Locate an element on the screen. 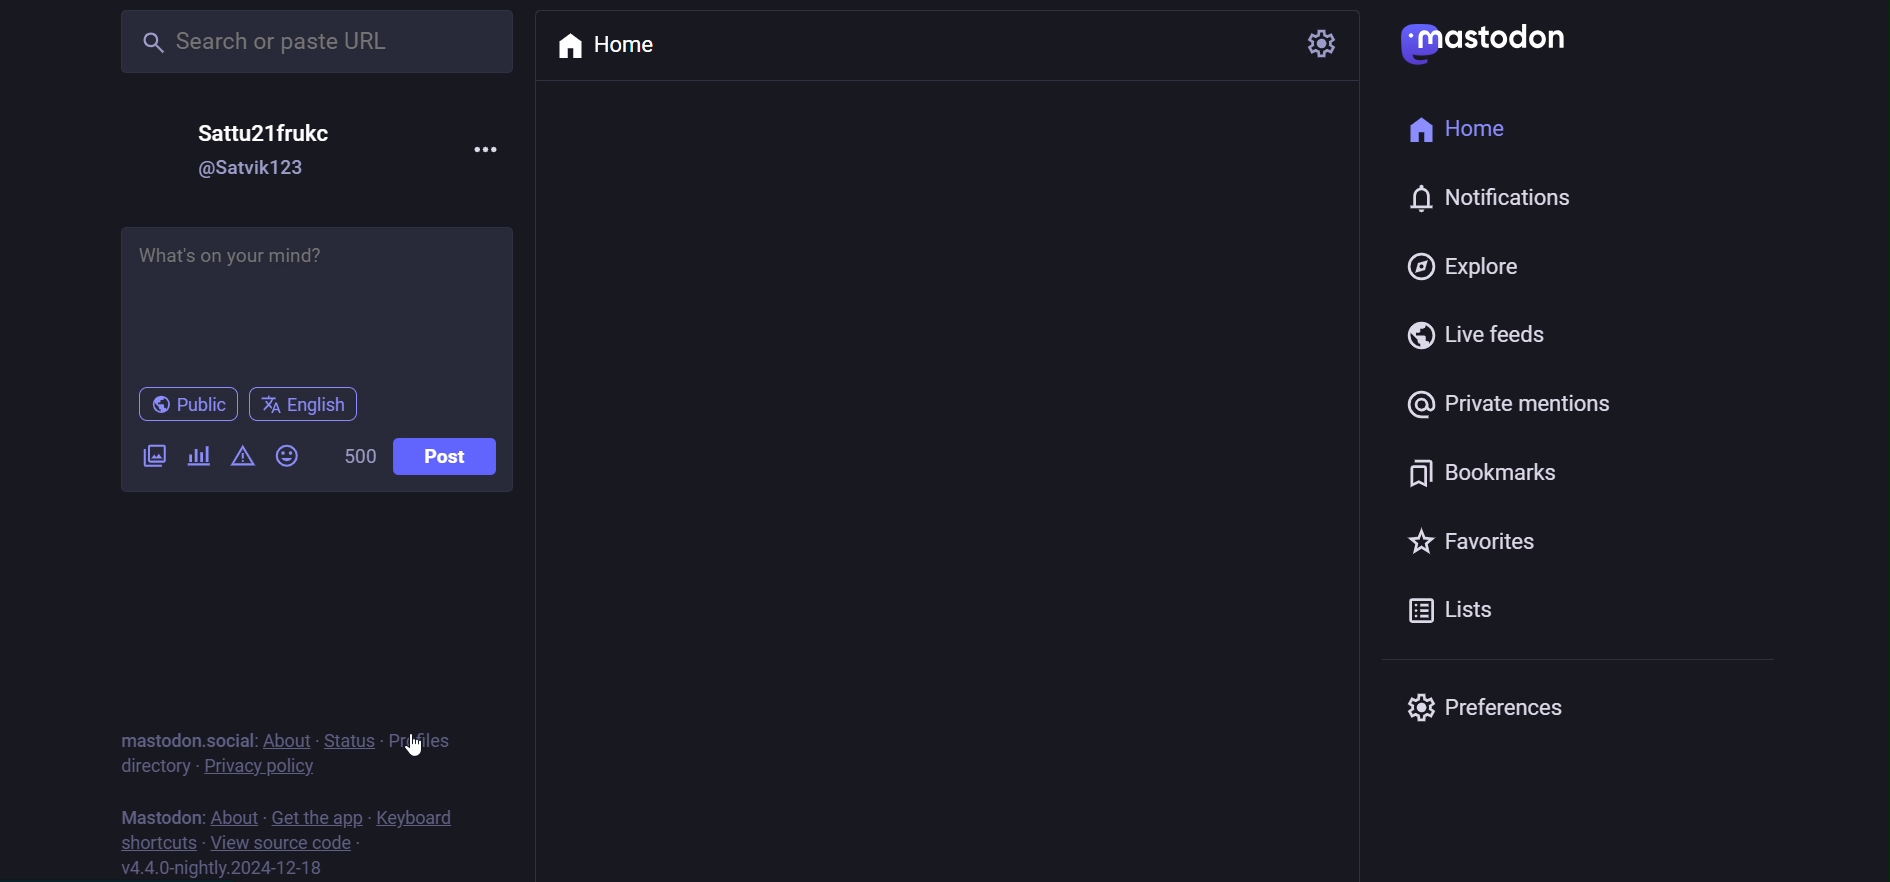 This screenshot has width=1890, height=882. emoji is located at coordinates (287, 453).